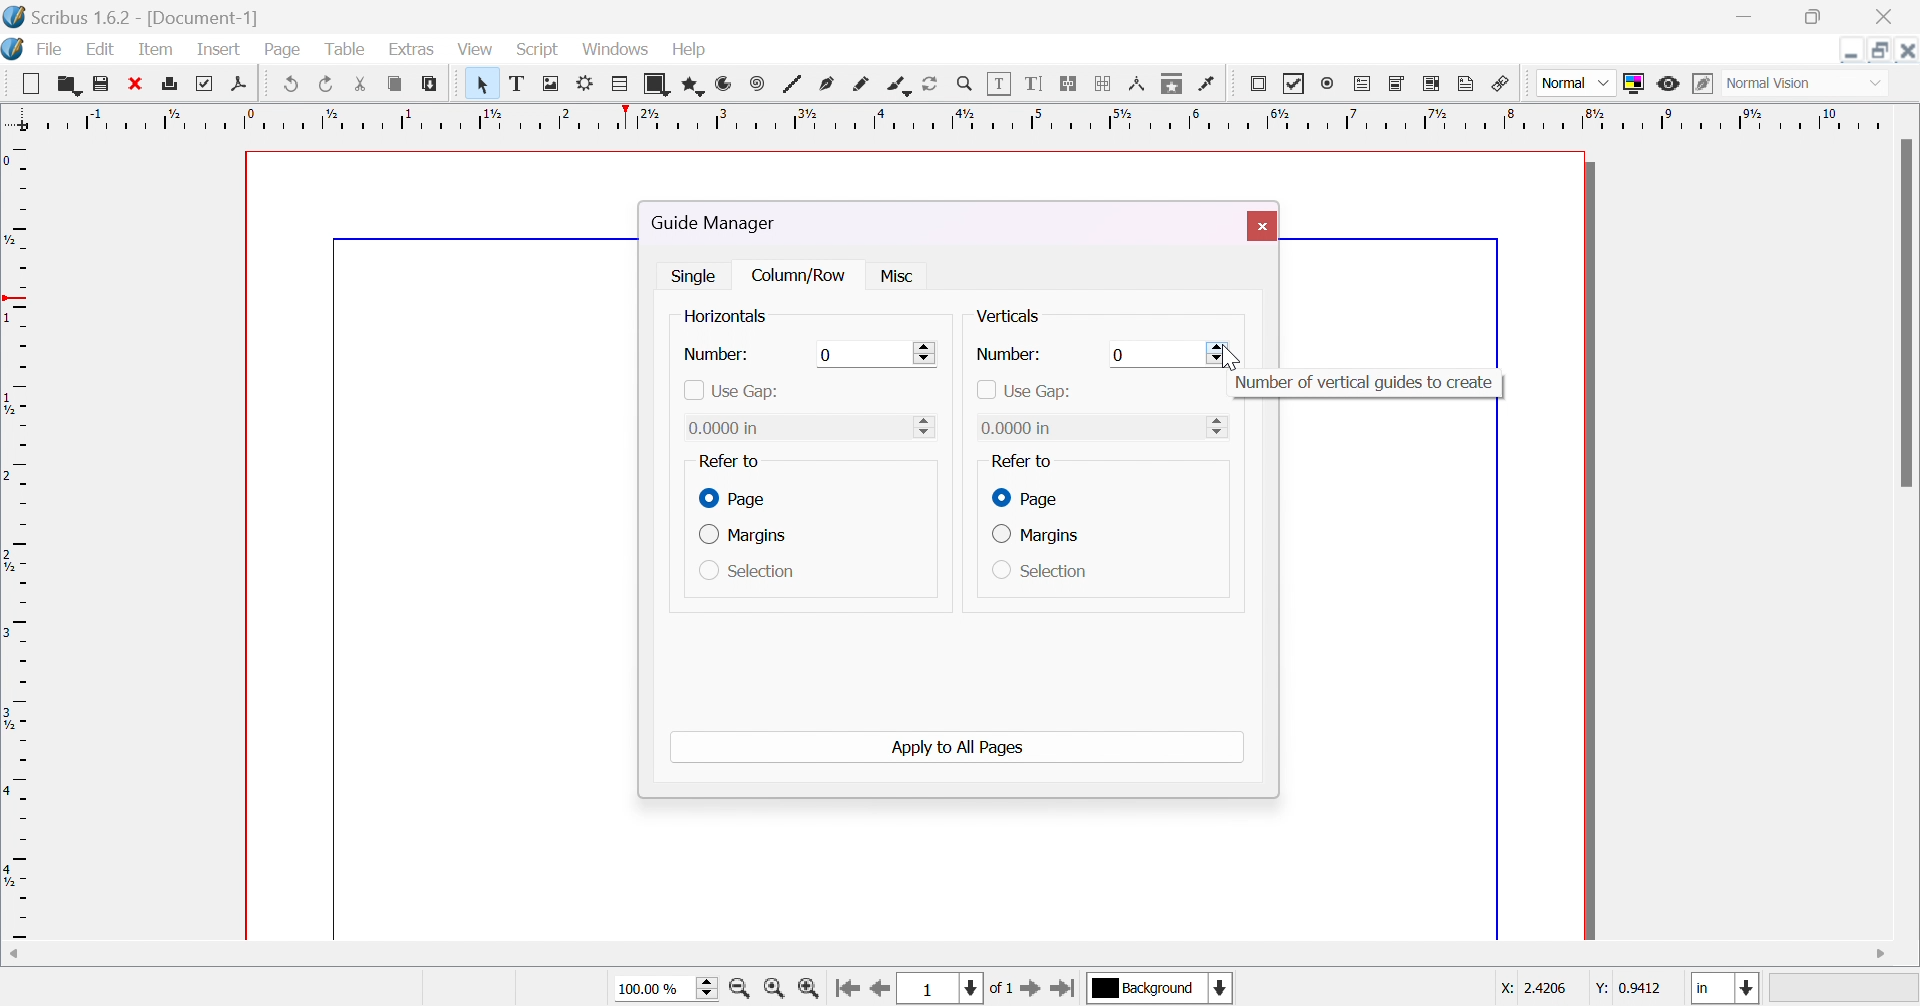 The width and height of the screenshot is (1920, 1006). Describe the element at coordinates (157, 48) in the screenshot. I see `item` at that location.